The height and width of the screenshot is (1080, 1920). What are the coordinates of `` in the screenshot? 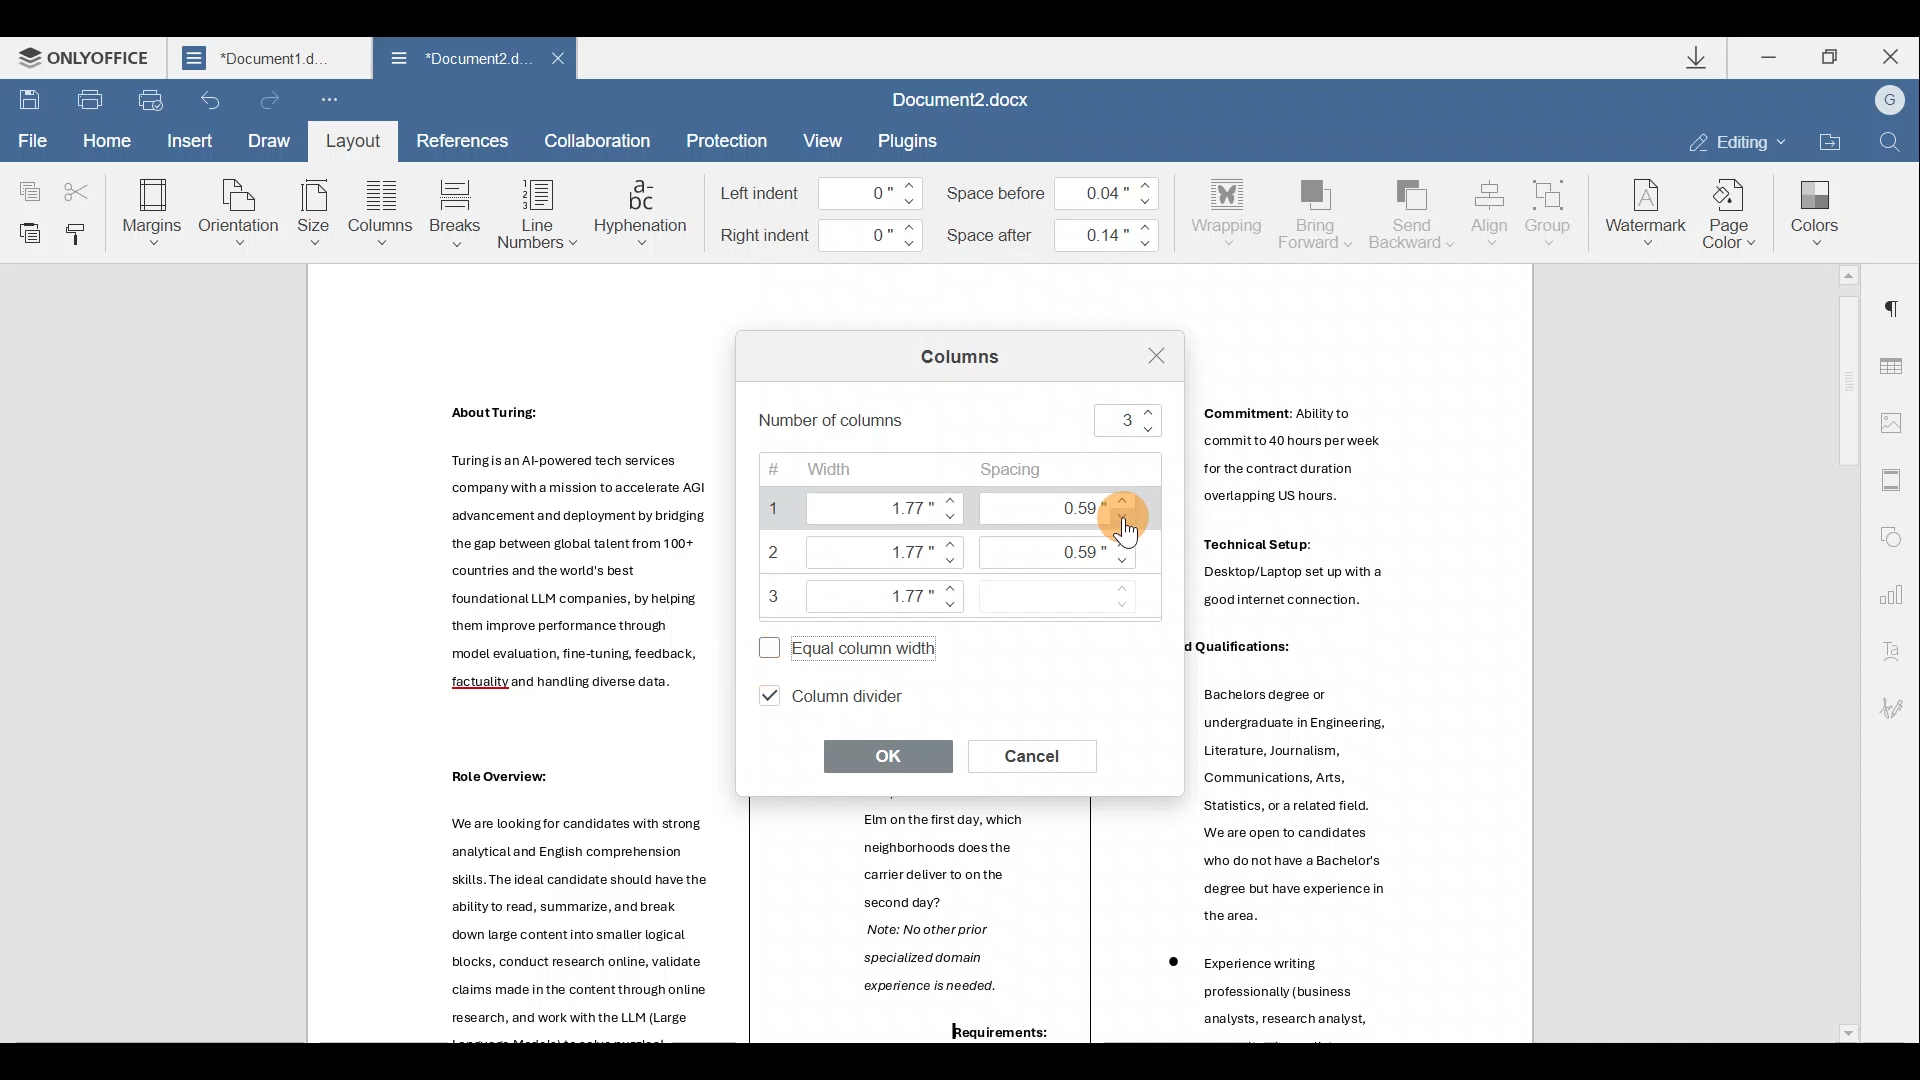 It's located at (1315, 804).